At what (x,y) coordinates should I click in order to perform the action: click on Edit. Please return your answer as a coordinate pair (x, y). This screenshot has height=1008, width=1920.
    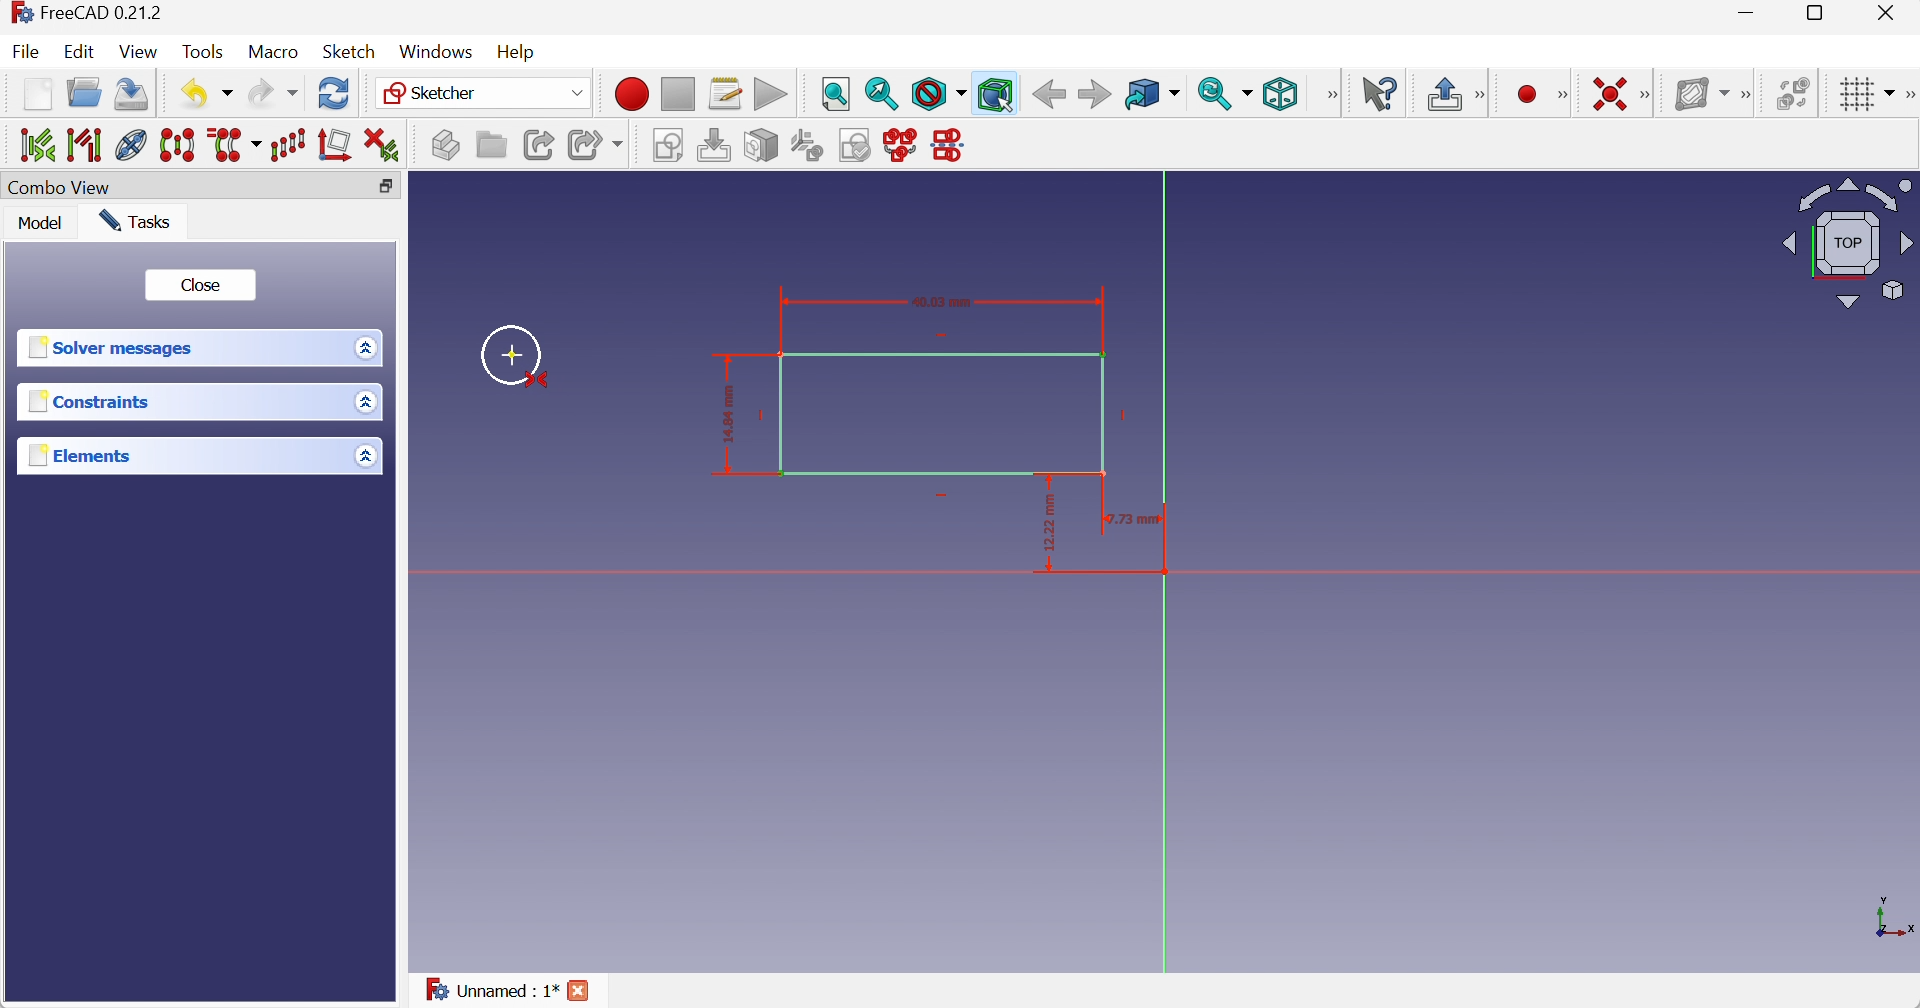
    Looking at the image, I should click on (78, 51).